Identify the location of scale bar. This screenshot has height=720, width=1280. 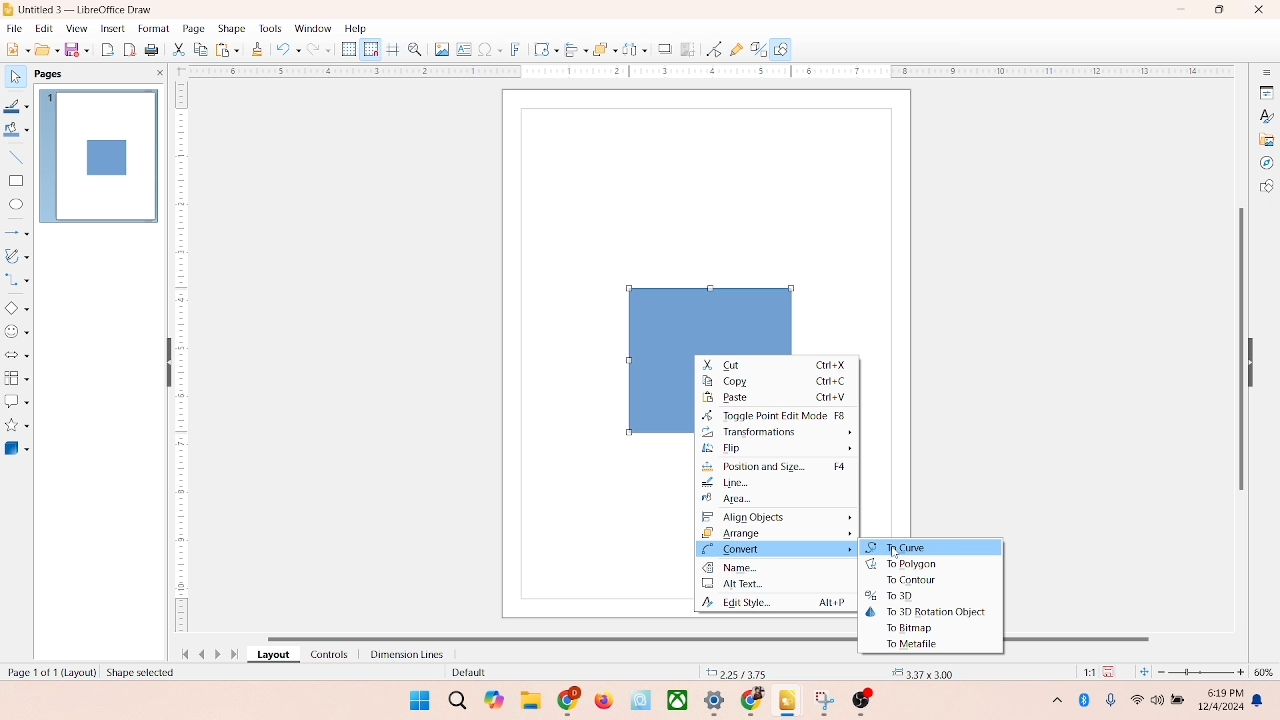
(181, 360).